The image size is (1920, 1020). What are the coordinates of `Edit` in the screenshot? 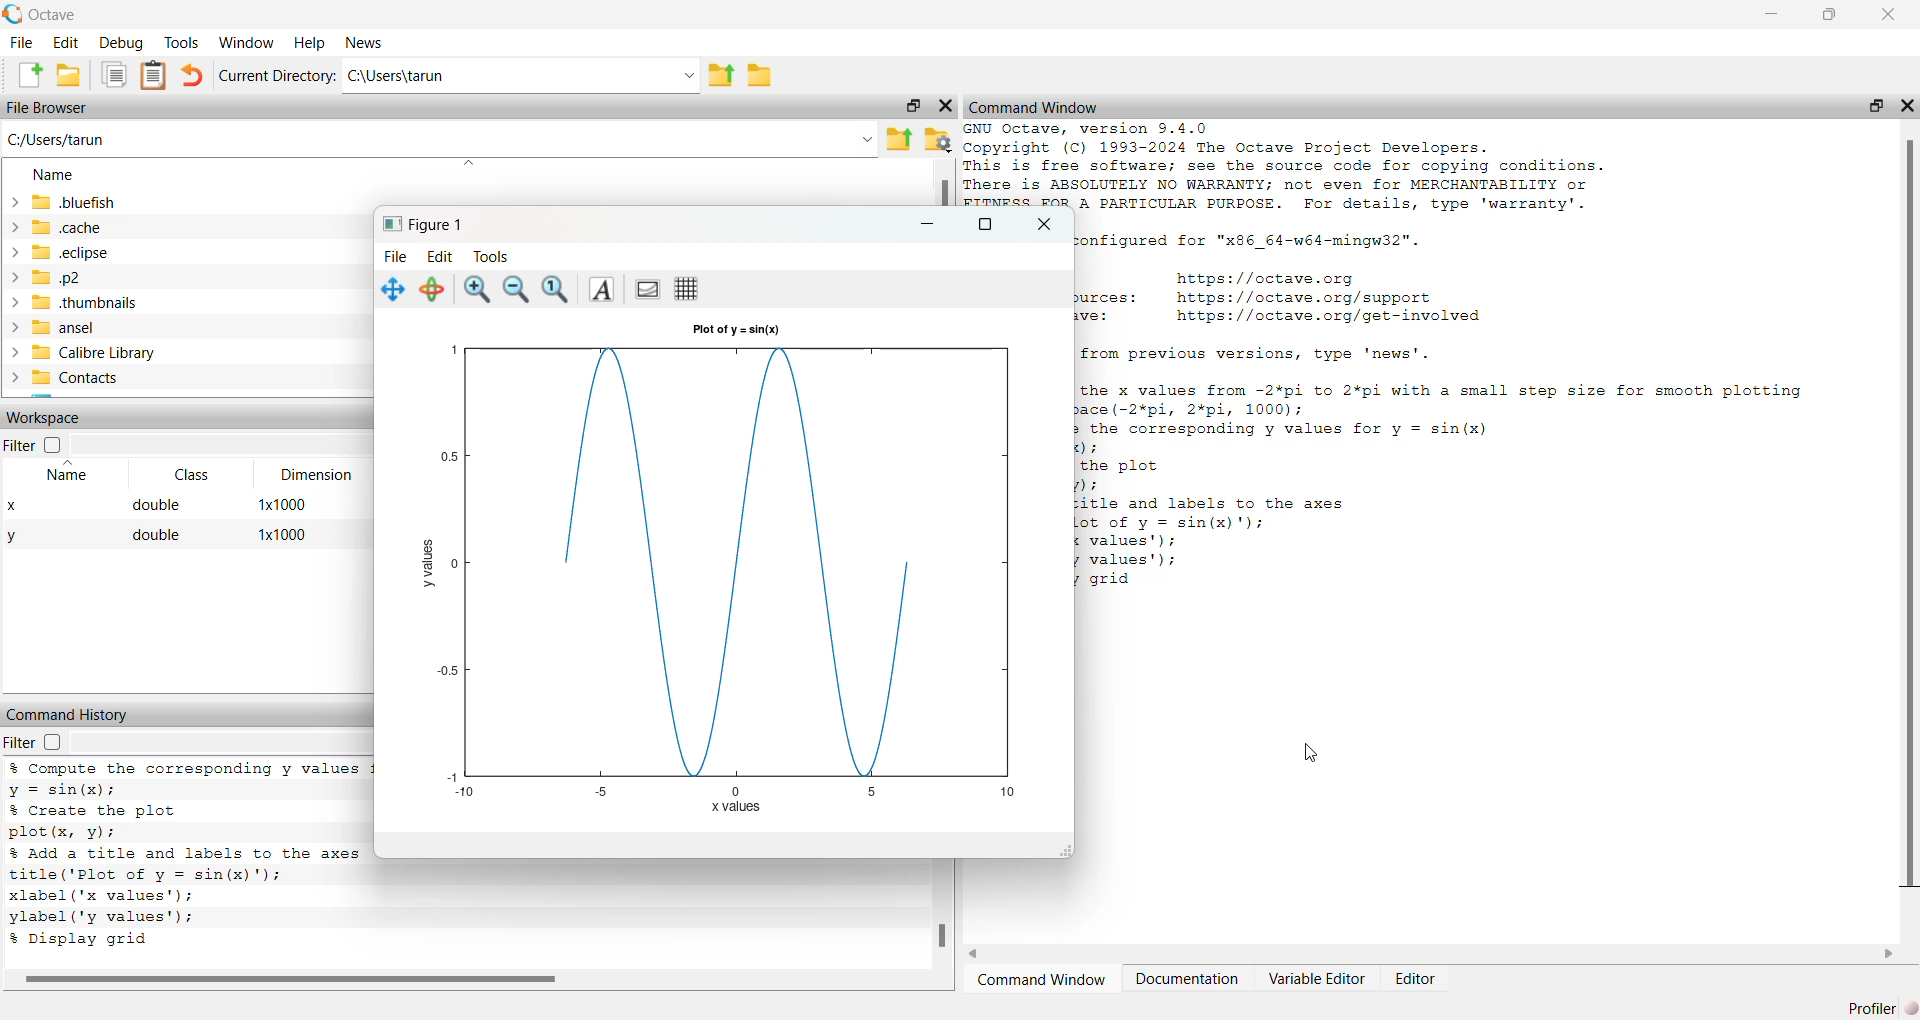 It's located at (66, 44).